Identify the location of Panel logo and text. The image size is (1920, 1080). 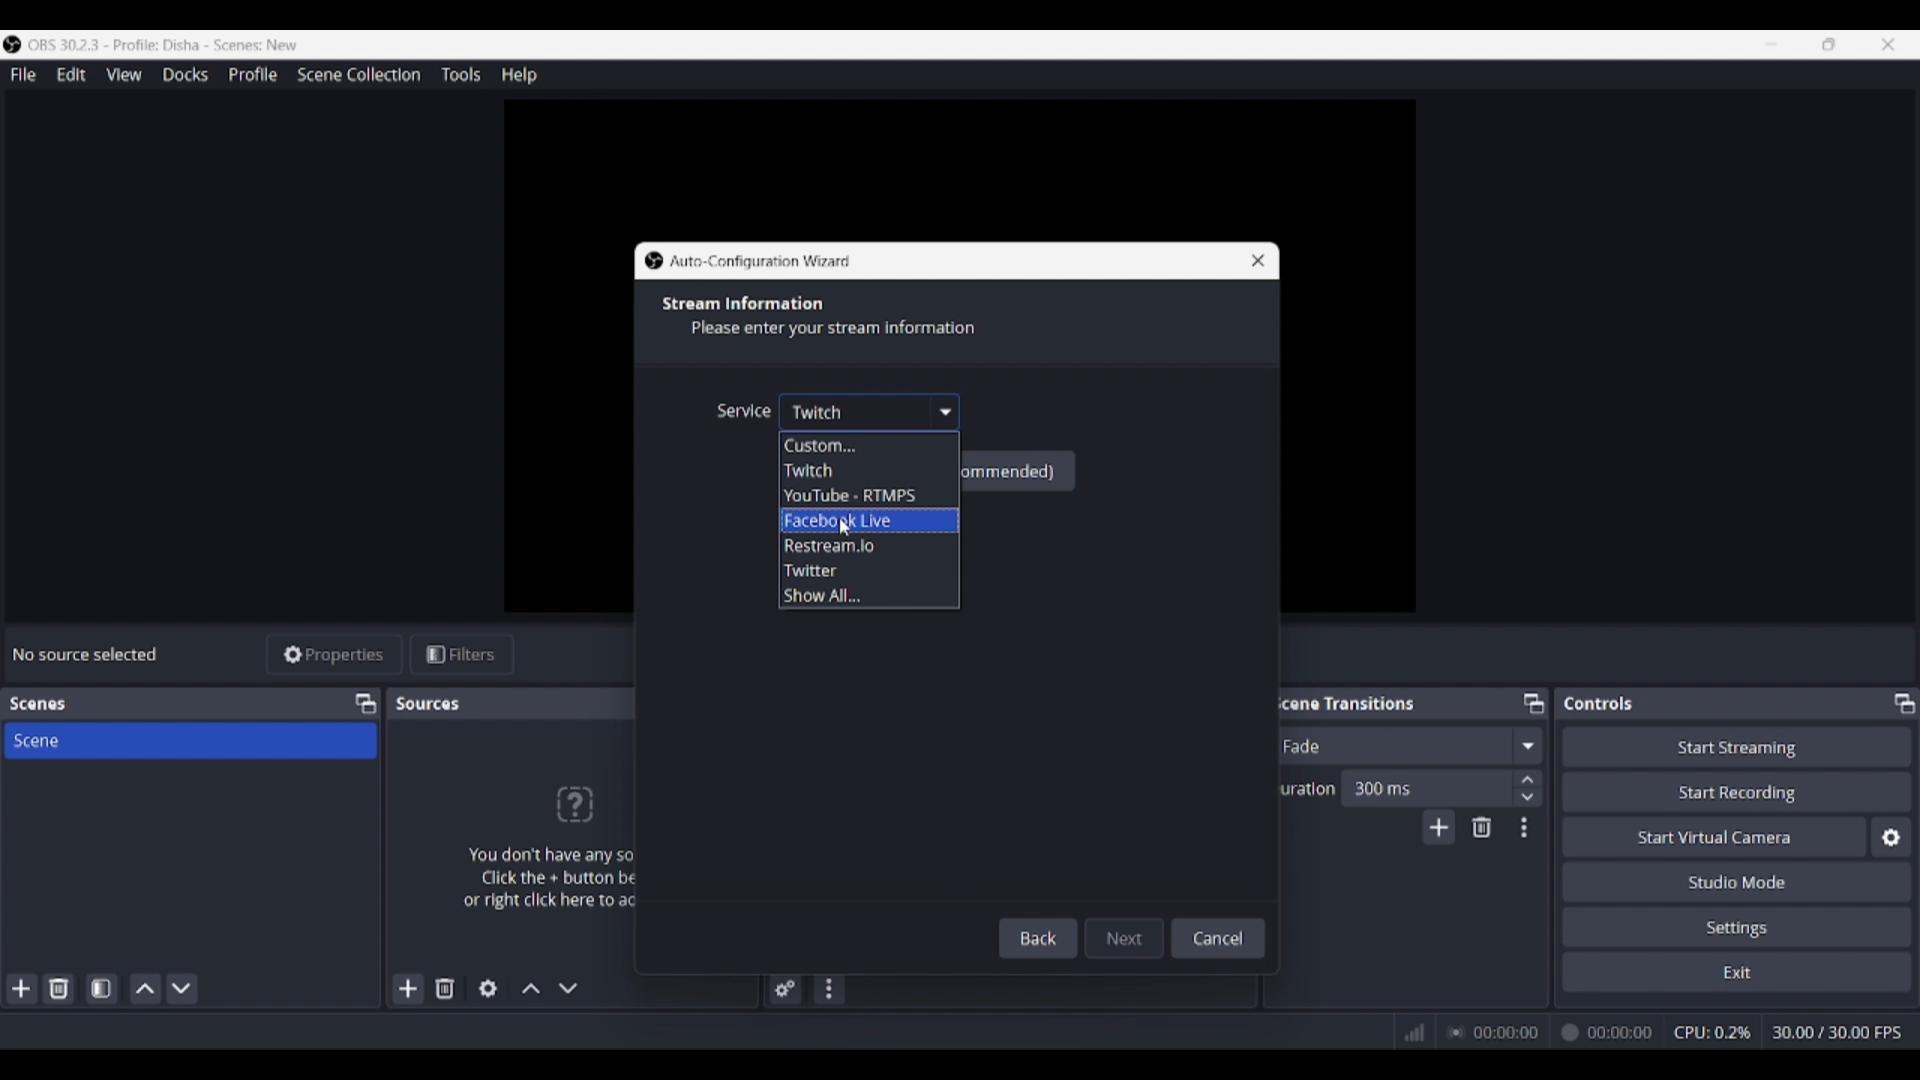
(572, 846).